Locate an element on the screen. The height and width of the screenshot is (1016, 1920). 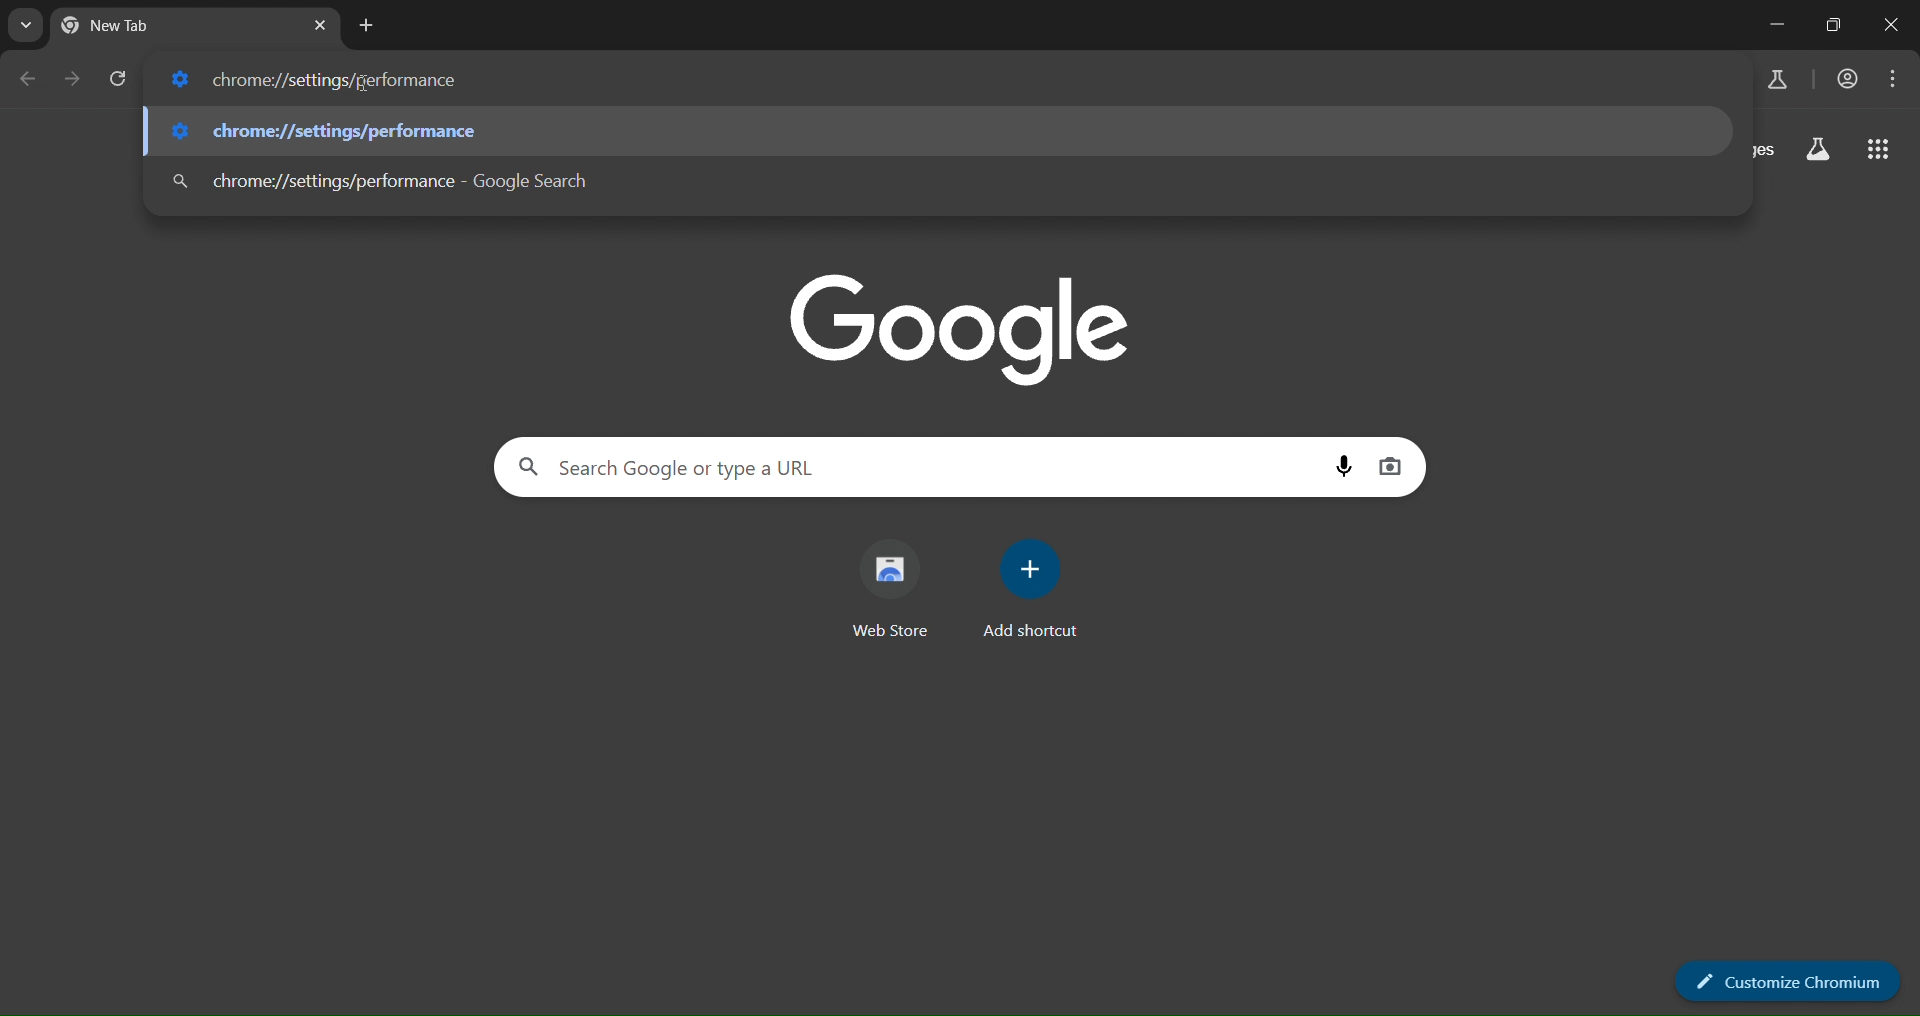
search tabs is located at coordinates (27, 26).